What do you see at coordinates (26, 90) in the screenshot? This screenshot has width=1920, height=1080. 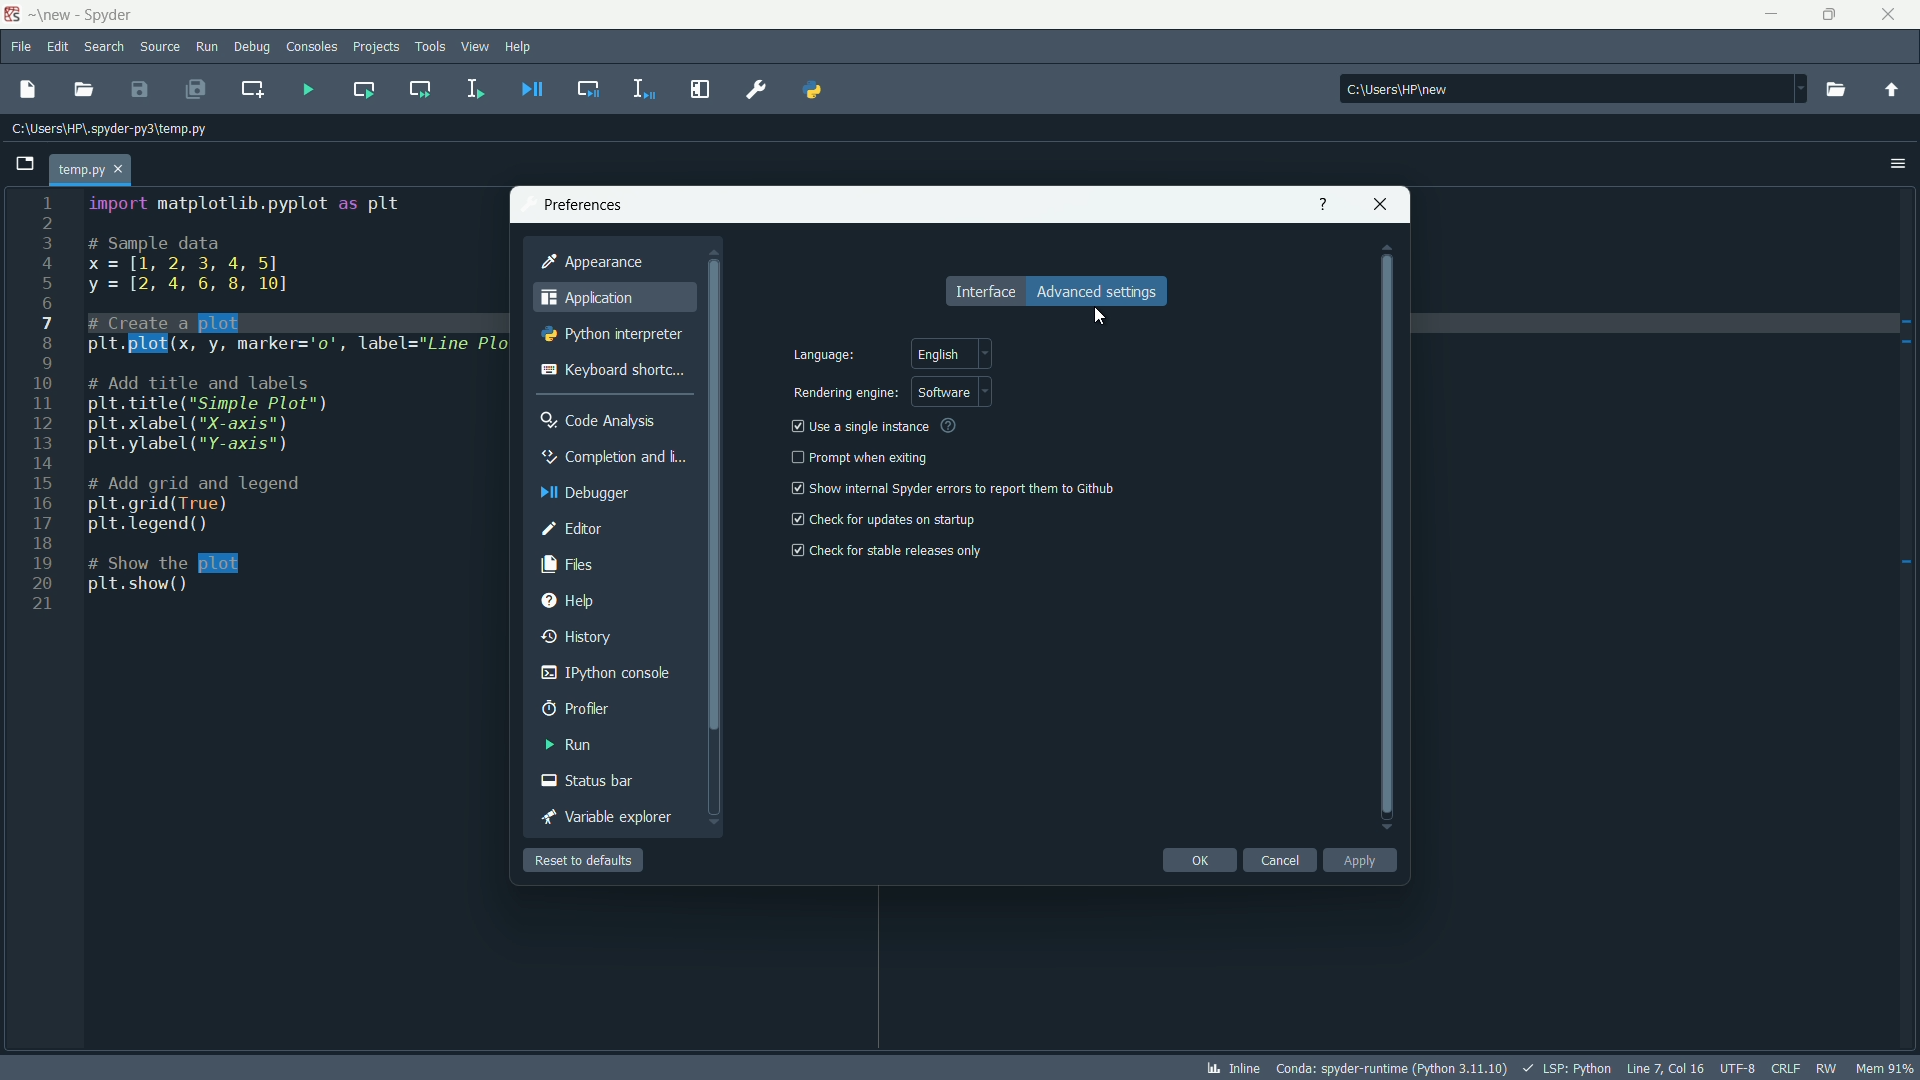 I see `open file` at bounding box center [26, 90].